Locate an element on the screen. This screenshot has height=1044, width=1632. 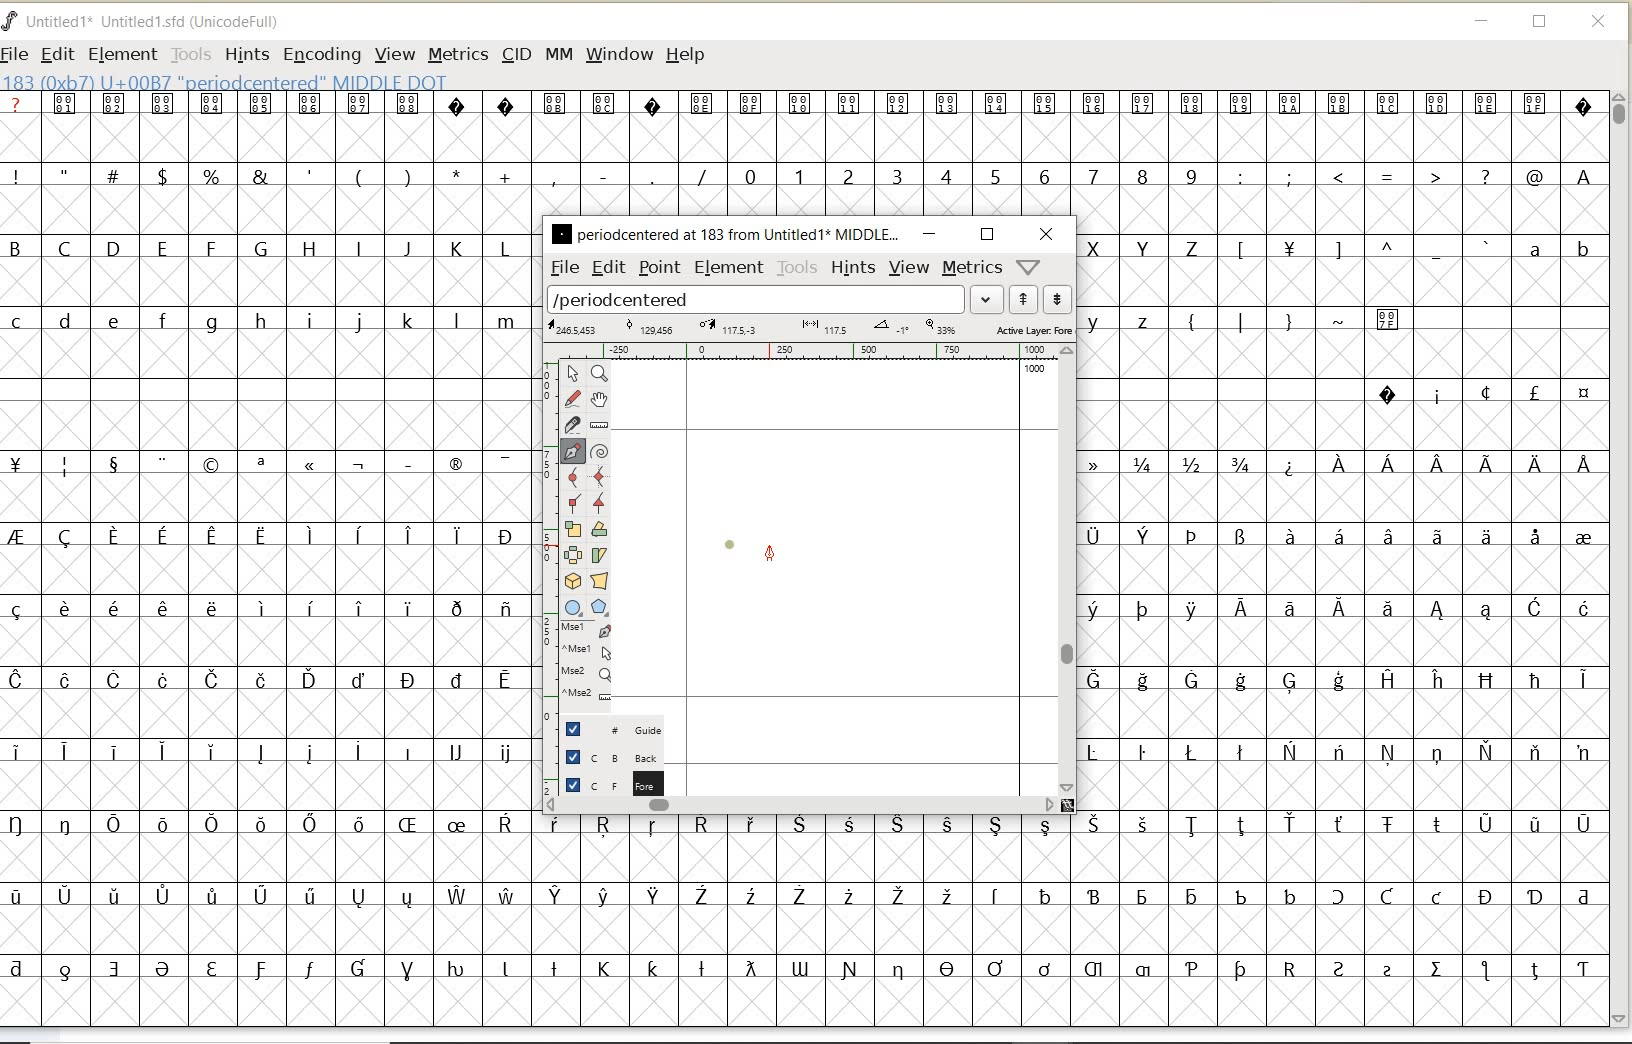
Magnify is located at coordinates (599, 374).